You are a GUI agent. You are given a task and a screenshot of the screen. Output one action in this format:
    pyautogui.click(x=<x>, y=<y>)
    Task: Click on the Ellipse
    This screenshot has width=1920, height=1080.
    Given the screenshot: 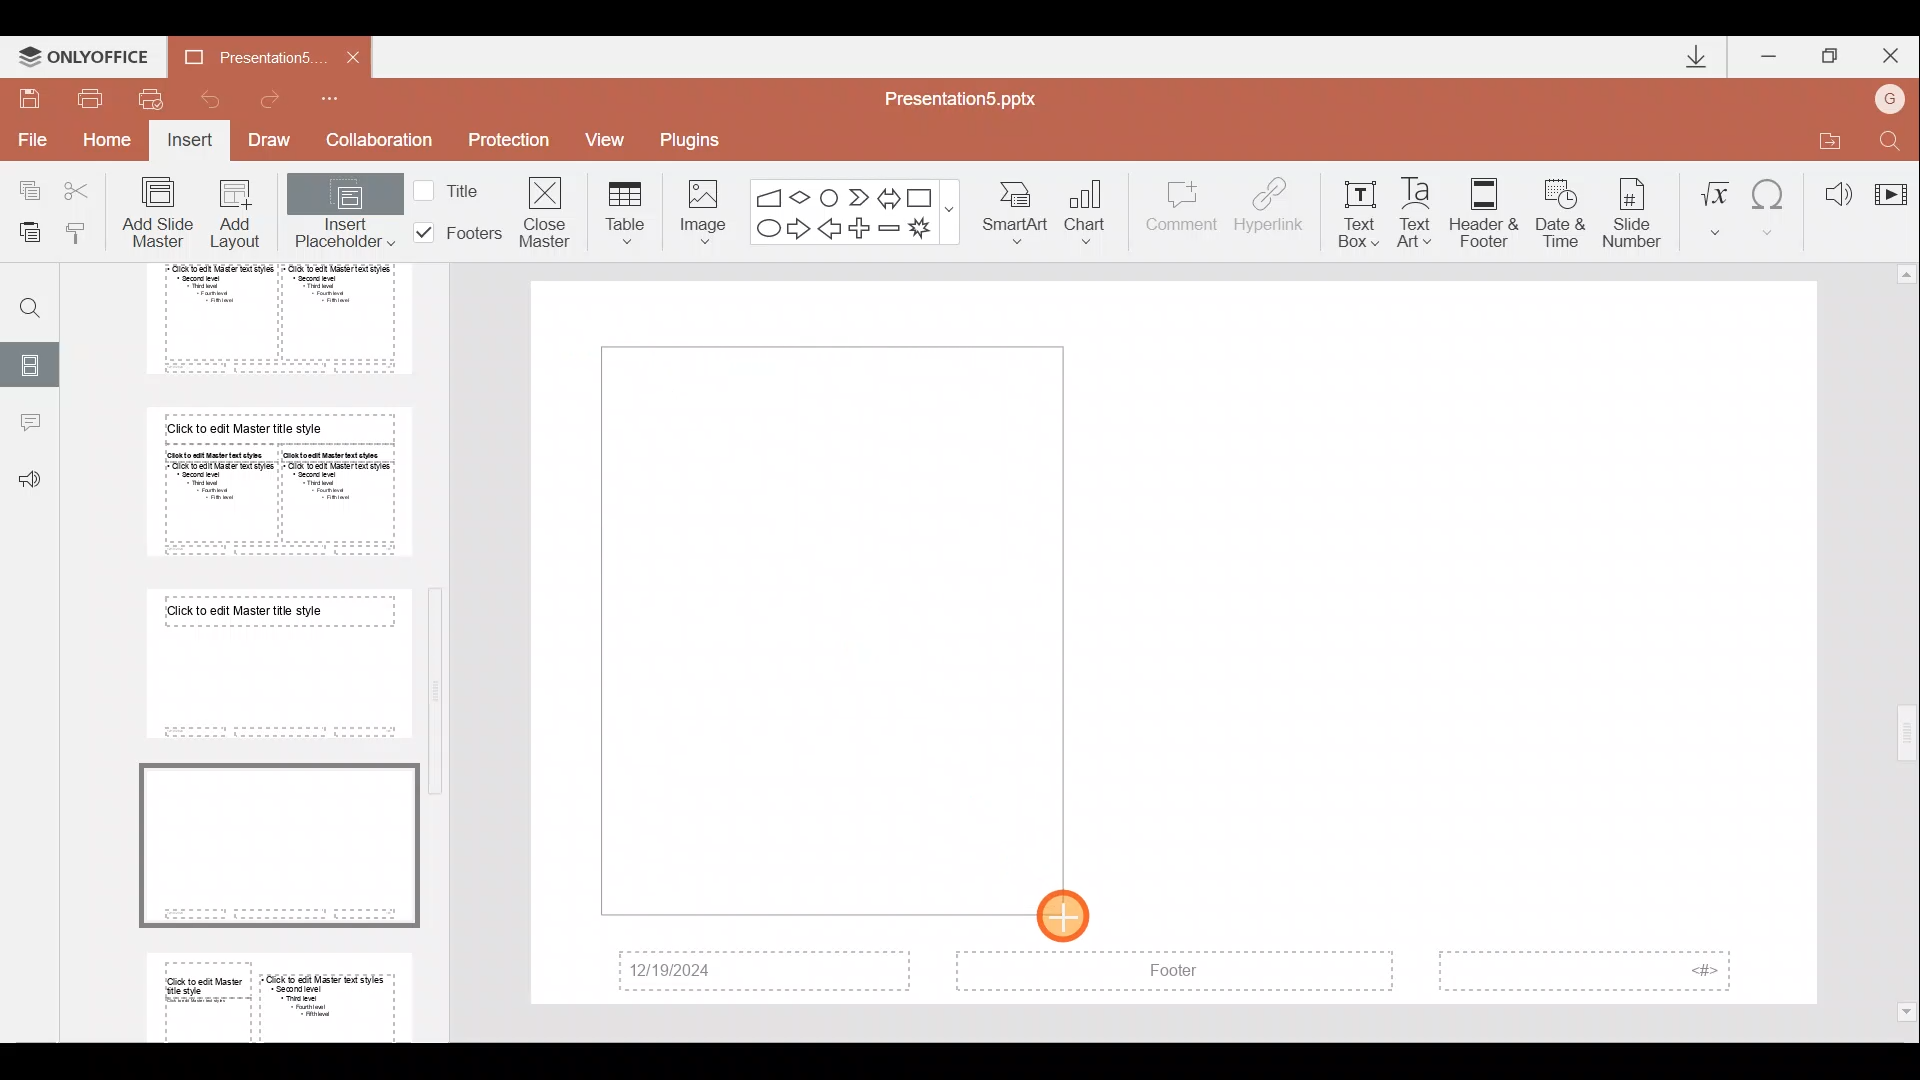 What is the action you would take?
    pyautogui.click(x=766, y=230)
    